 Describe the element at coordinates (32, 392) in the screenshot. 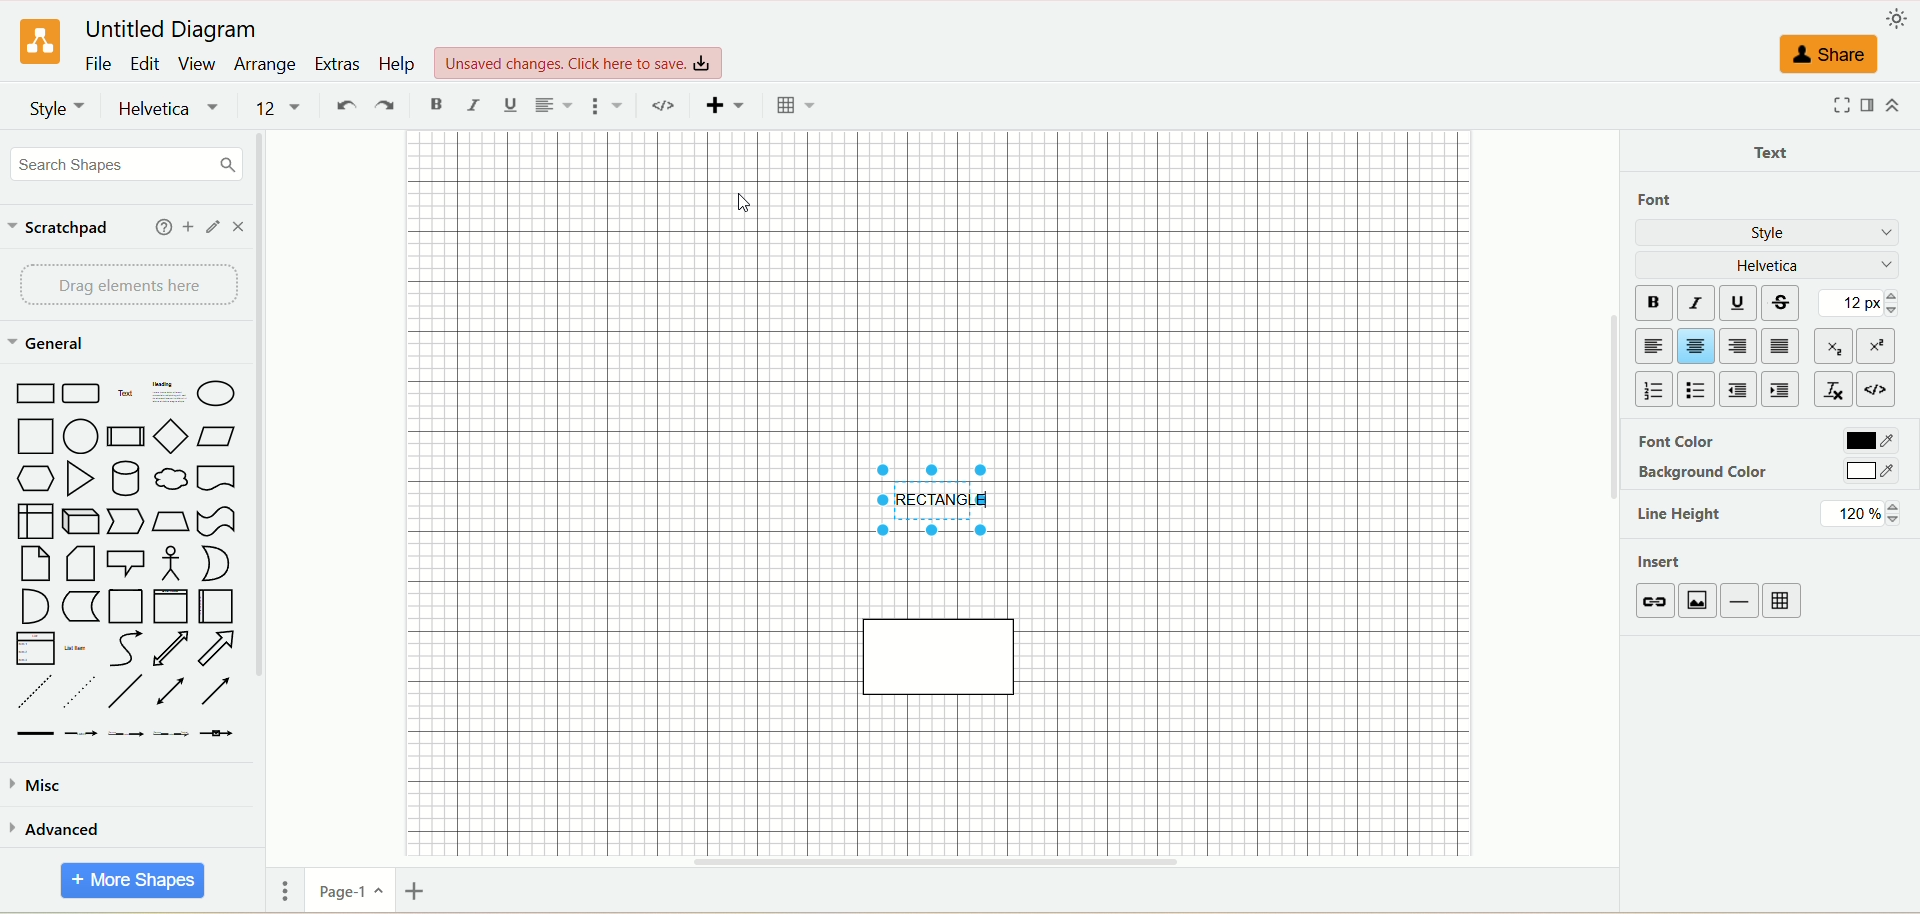

I see `rectangle` at that location.